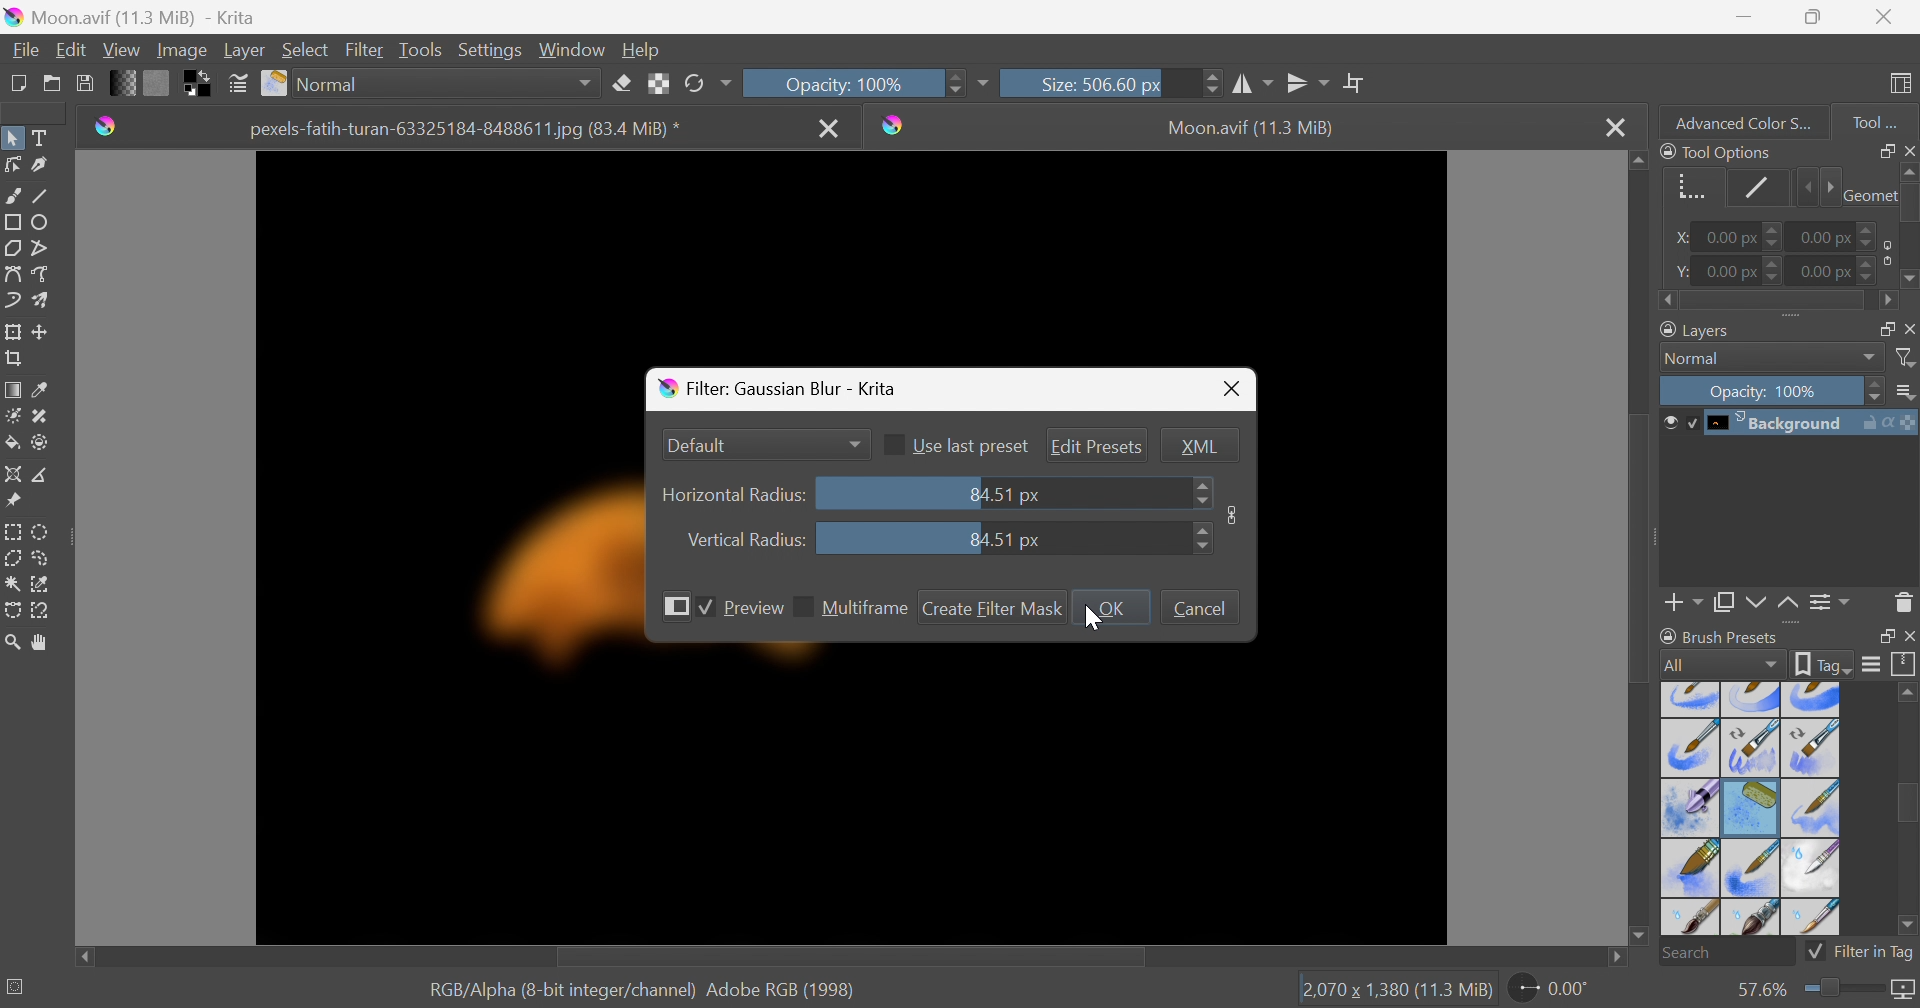 The image size is (1920, 1008). Describe the element at coordinates (1770, 358) in the screenshot. I see `Normal` at that location.